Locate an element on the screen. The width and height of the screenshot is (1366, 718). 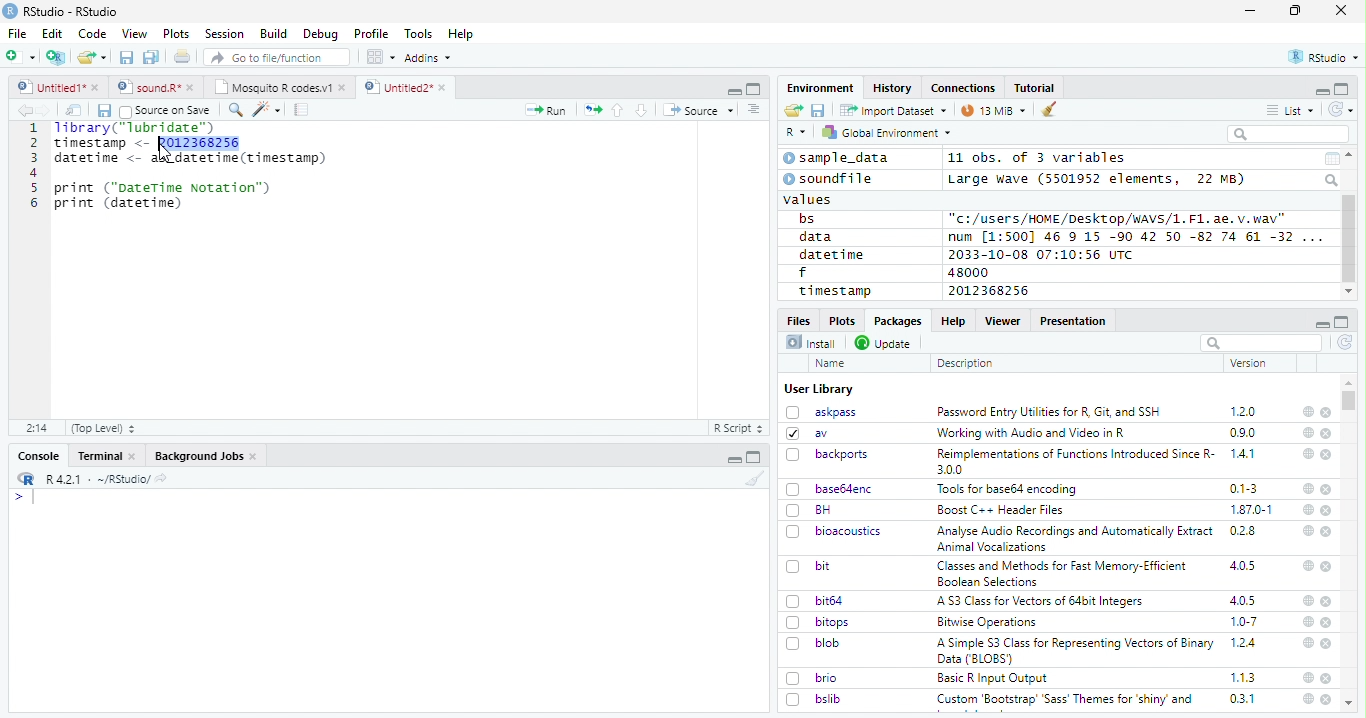
full screen is located at coordinates (1342, 89).